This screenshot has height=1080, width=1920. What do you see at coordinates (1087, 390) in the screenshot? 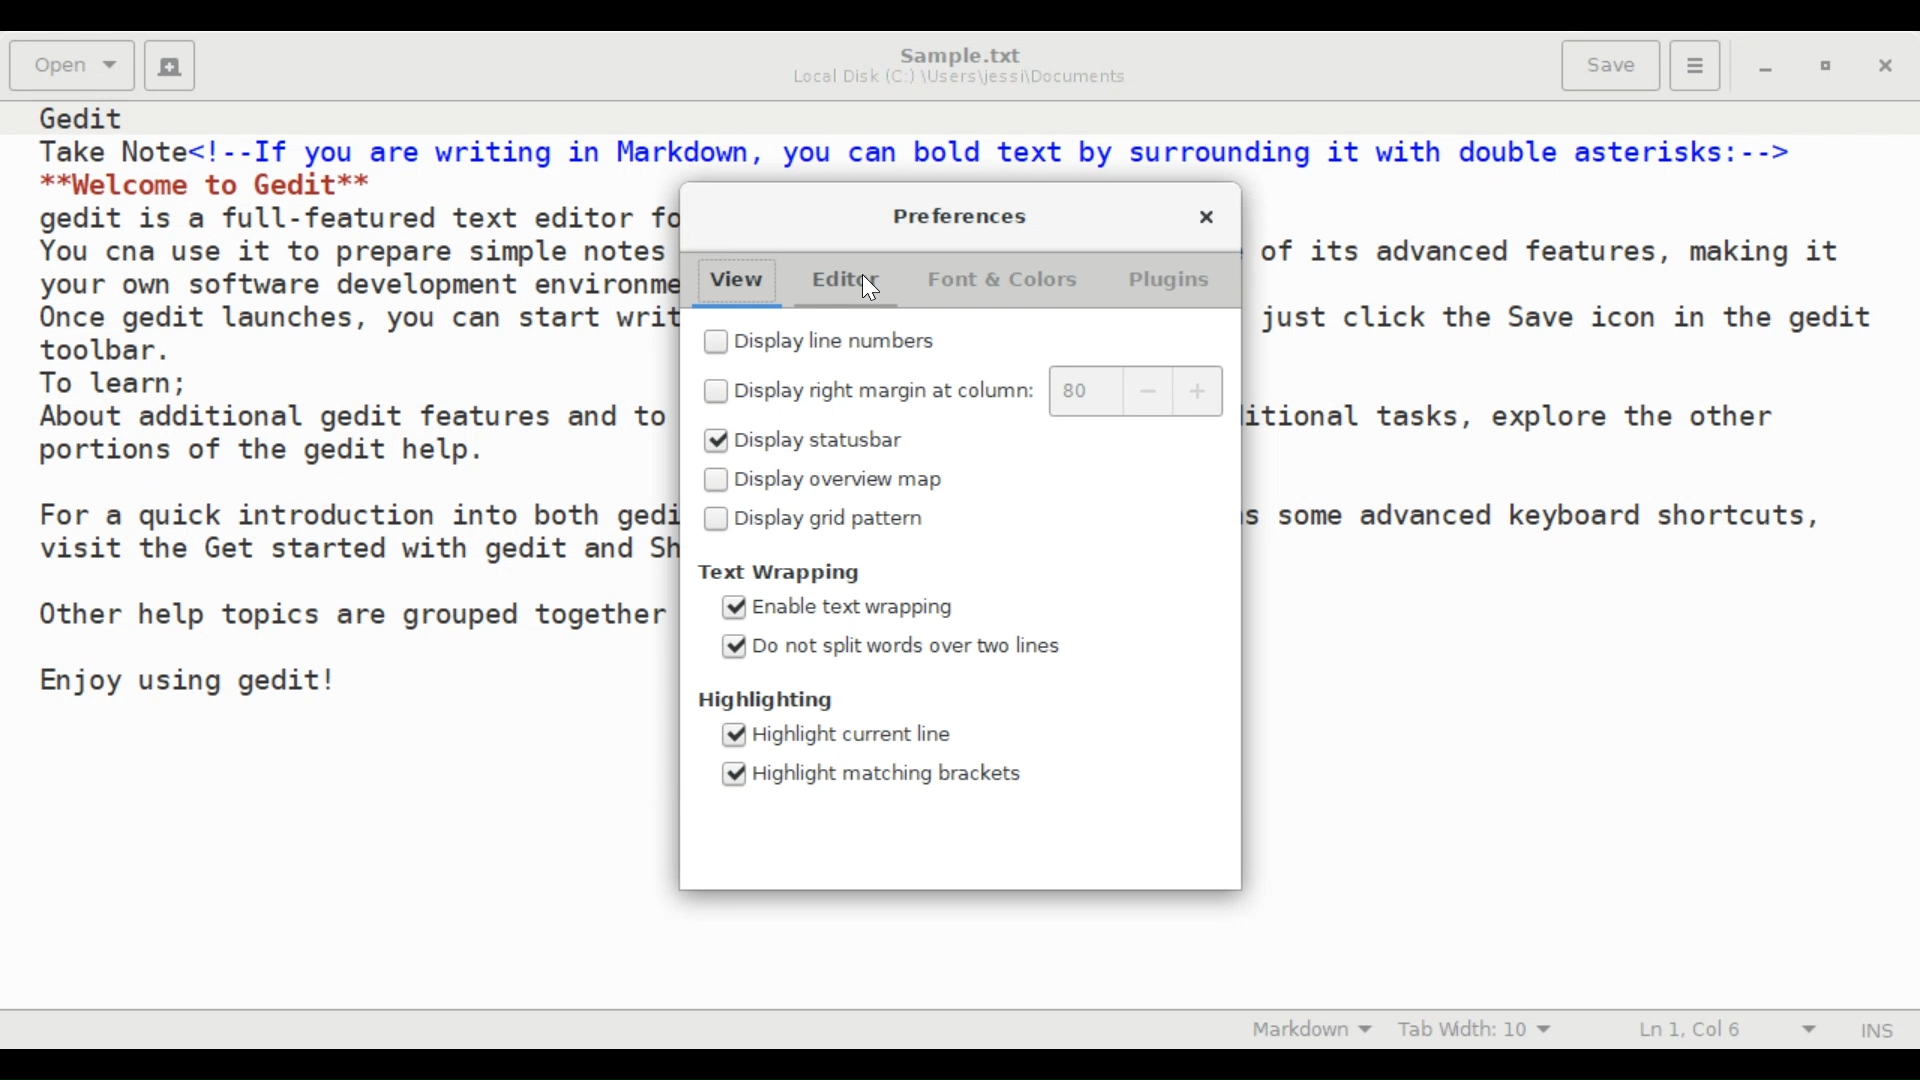
I see `80 margin` at bounding box center [1087, 390].